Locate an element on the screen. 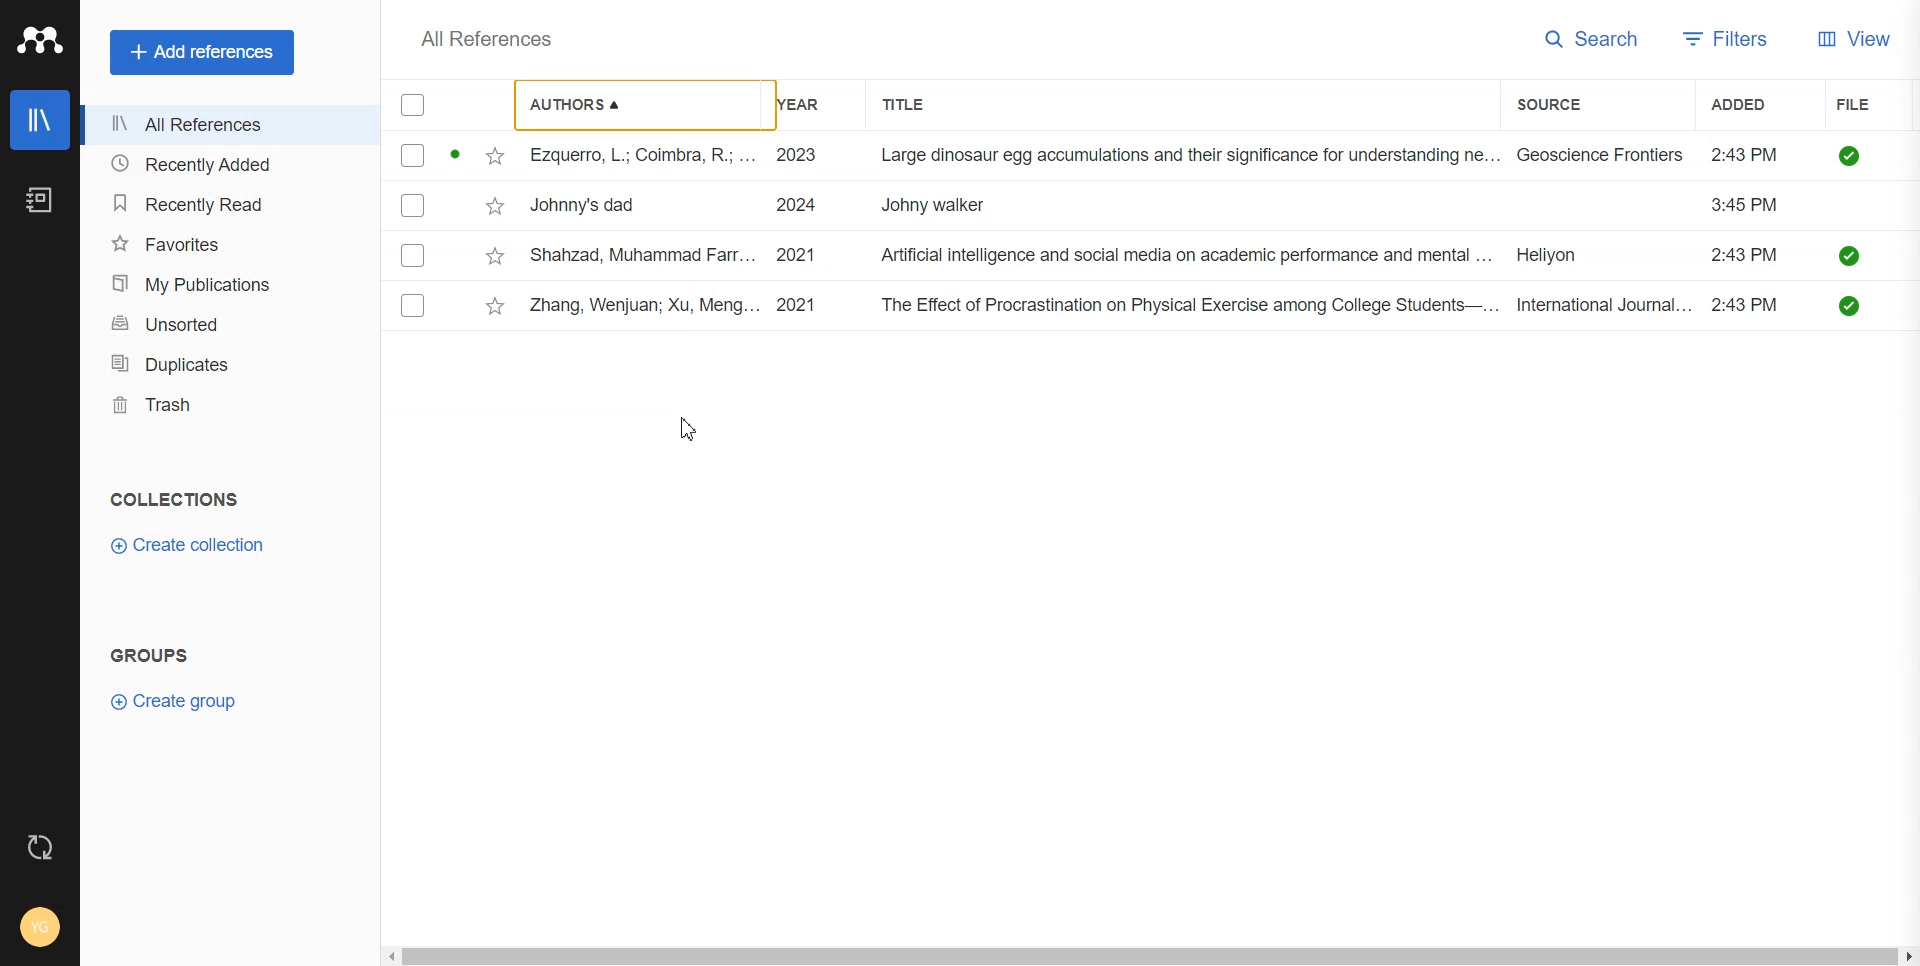 The height and width of the screenshot is (966, 1920). Cursor is located at coordinates (688, 431).